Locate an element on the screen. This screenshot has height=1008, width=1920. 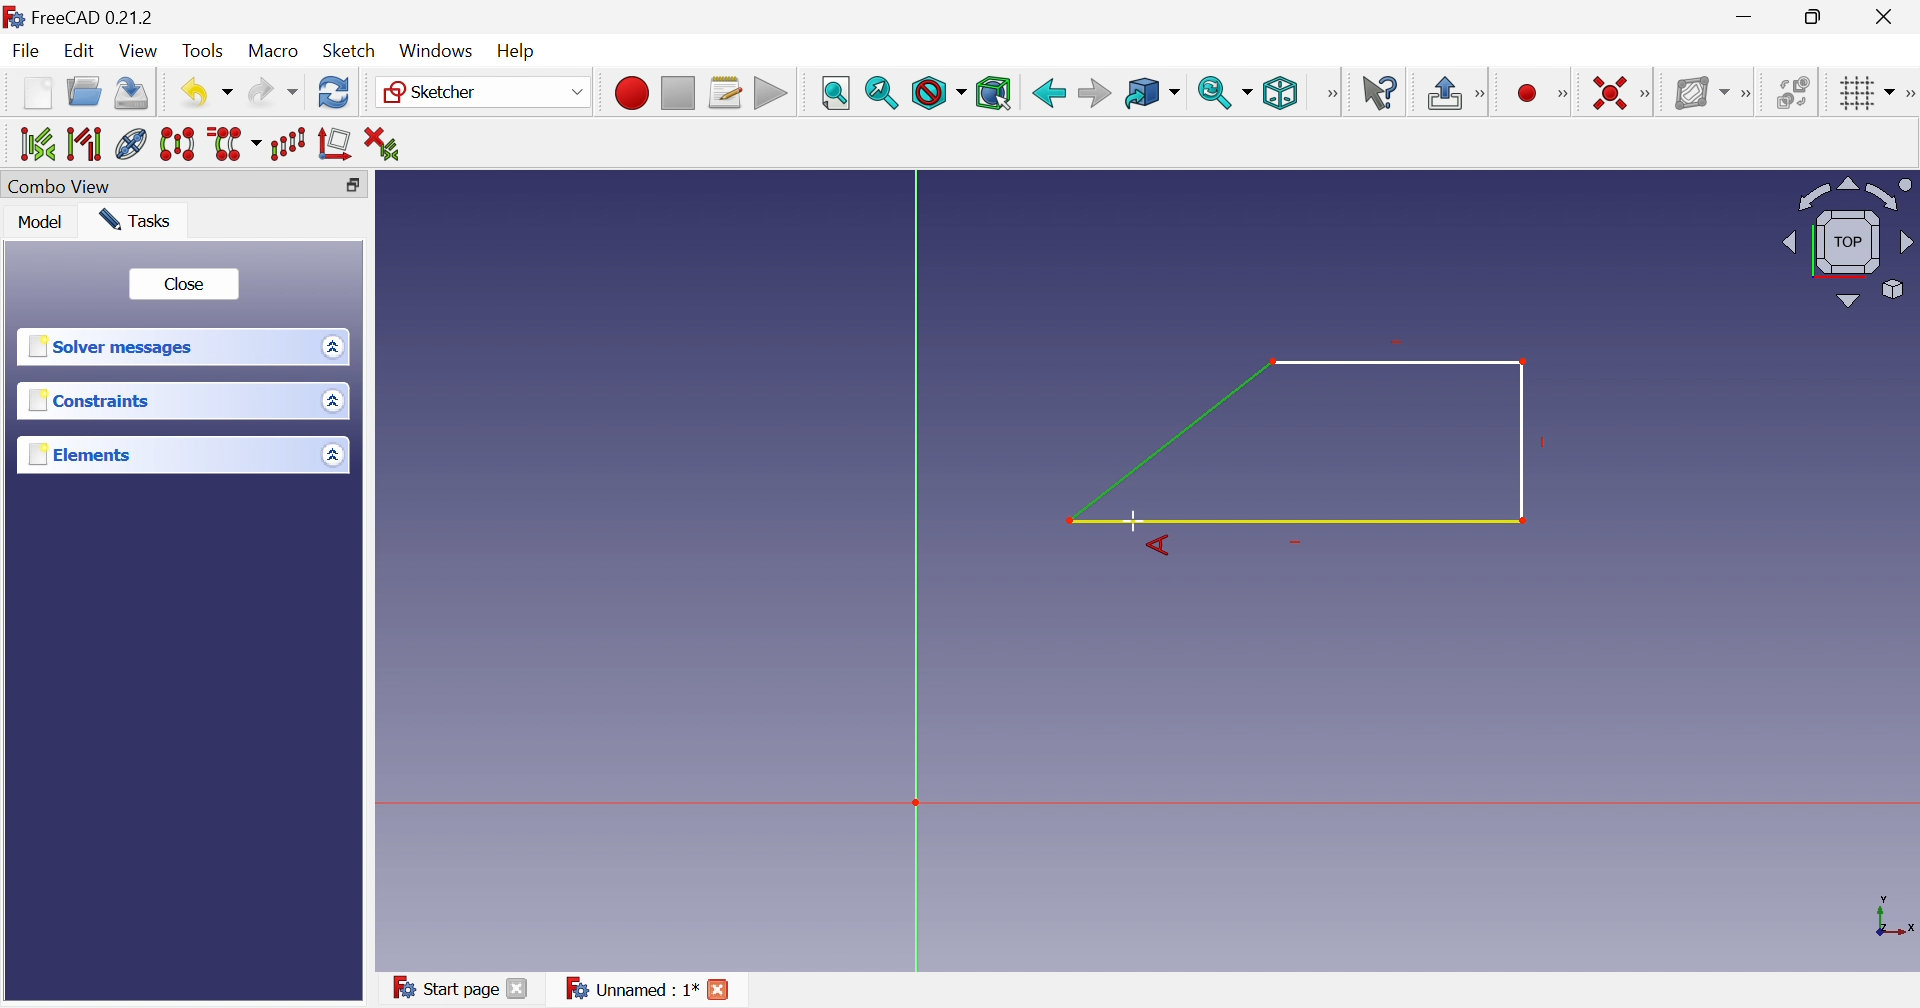
Symmetry is located at coordinates (178, 145).